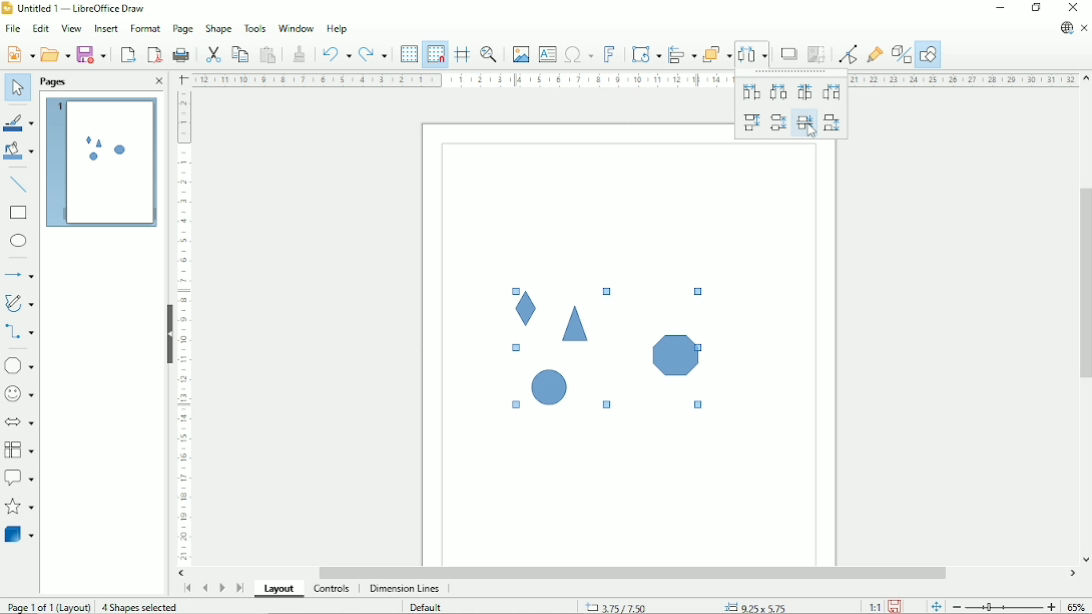 This screenshot has height=614, width=1092. What do you see at coordinates (279, 588) in the screenshot?
I see `Layout` at bounding box center [279, 588].